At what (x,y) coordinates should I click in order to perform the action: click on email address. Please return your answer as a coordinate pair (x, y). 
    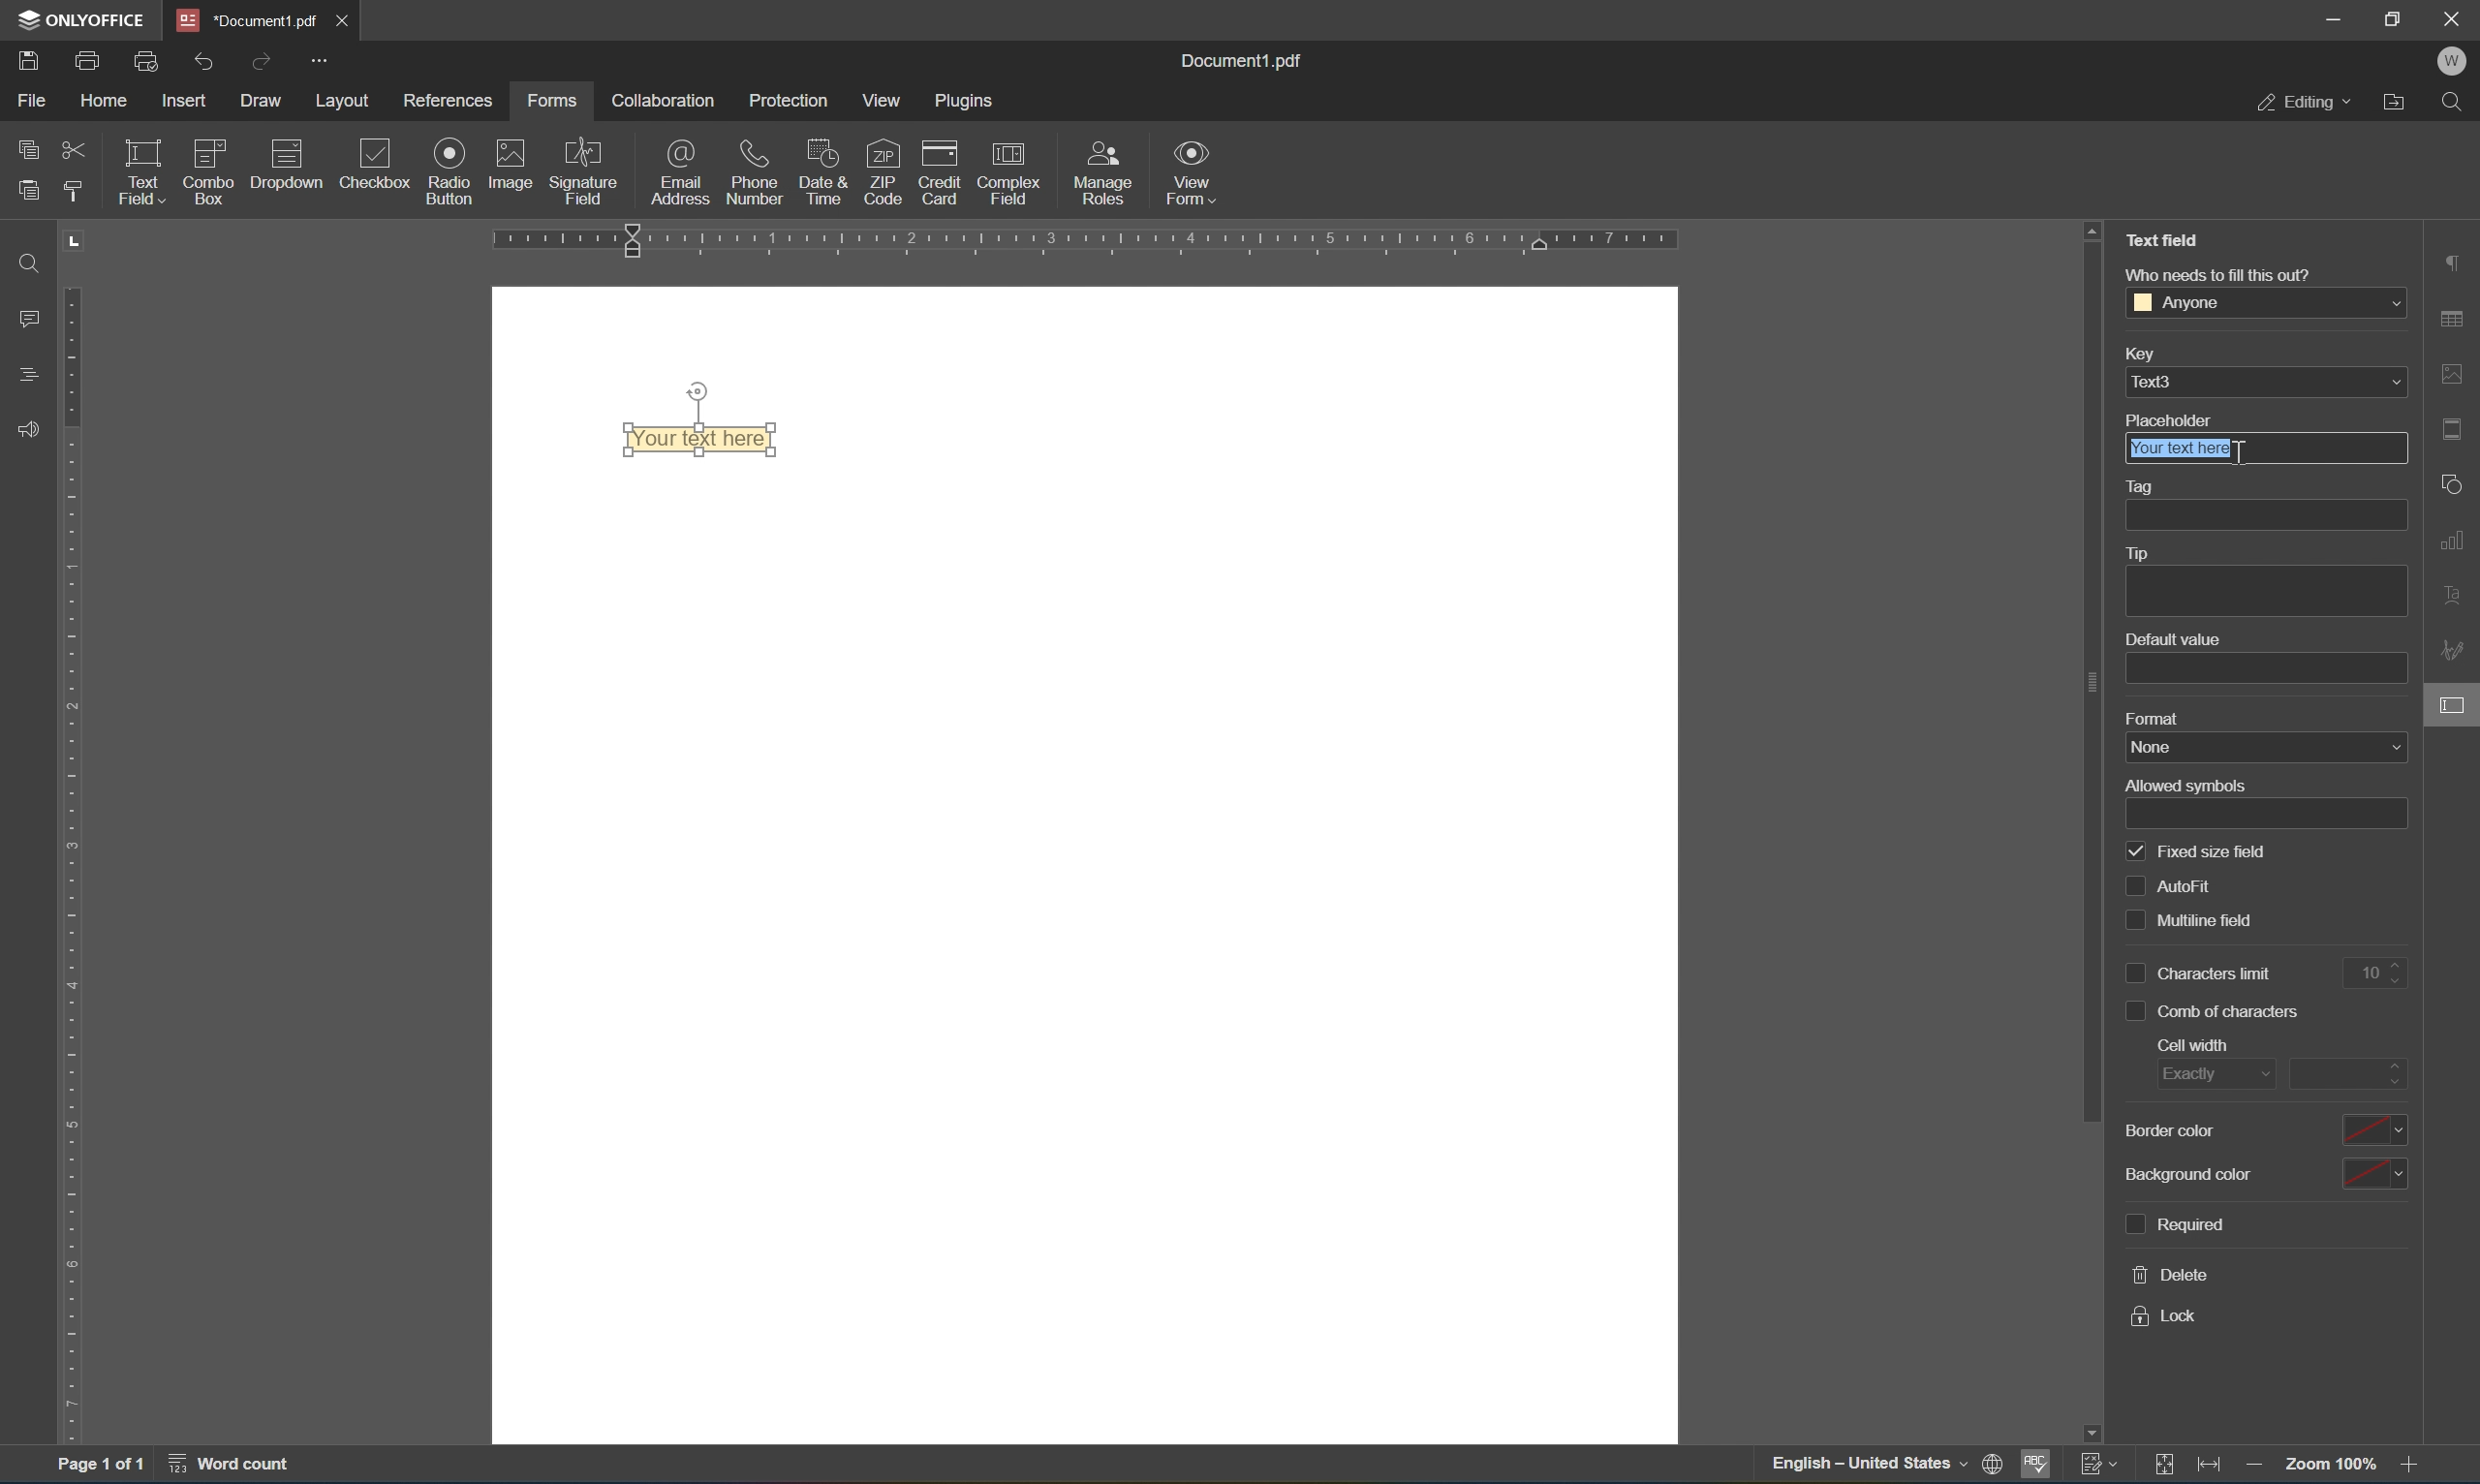
    Looking at the image, I should click on (682, 171).